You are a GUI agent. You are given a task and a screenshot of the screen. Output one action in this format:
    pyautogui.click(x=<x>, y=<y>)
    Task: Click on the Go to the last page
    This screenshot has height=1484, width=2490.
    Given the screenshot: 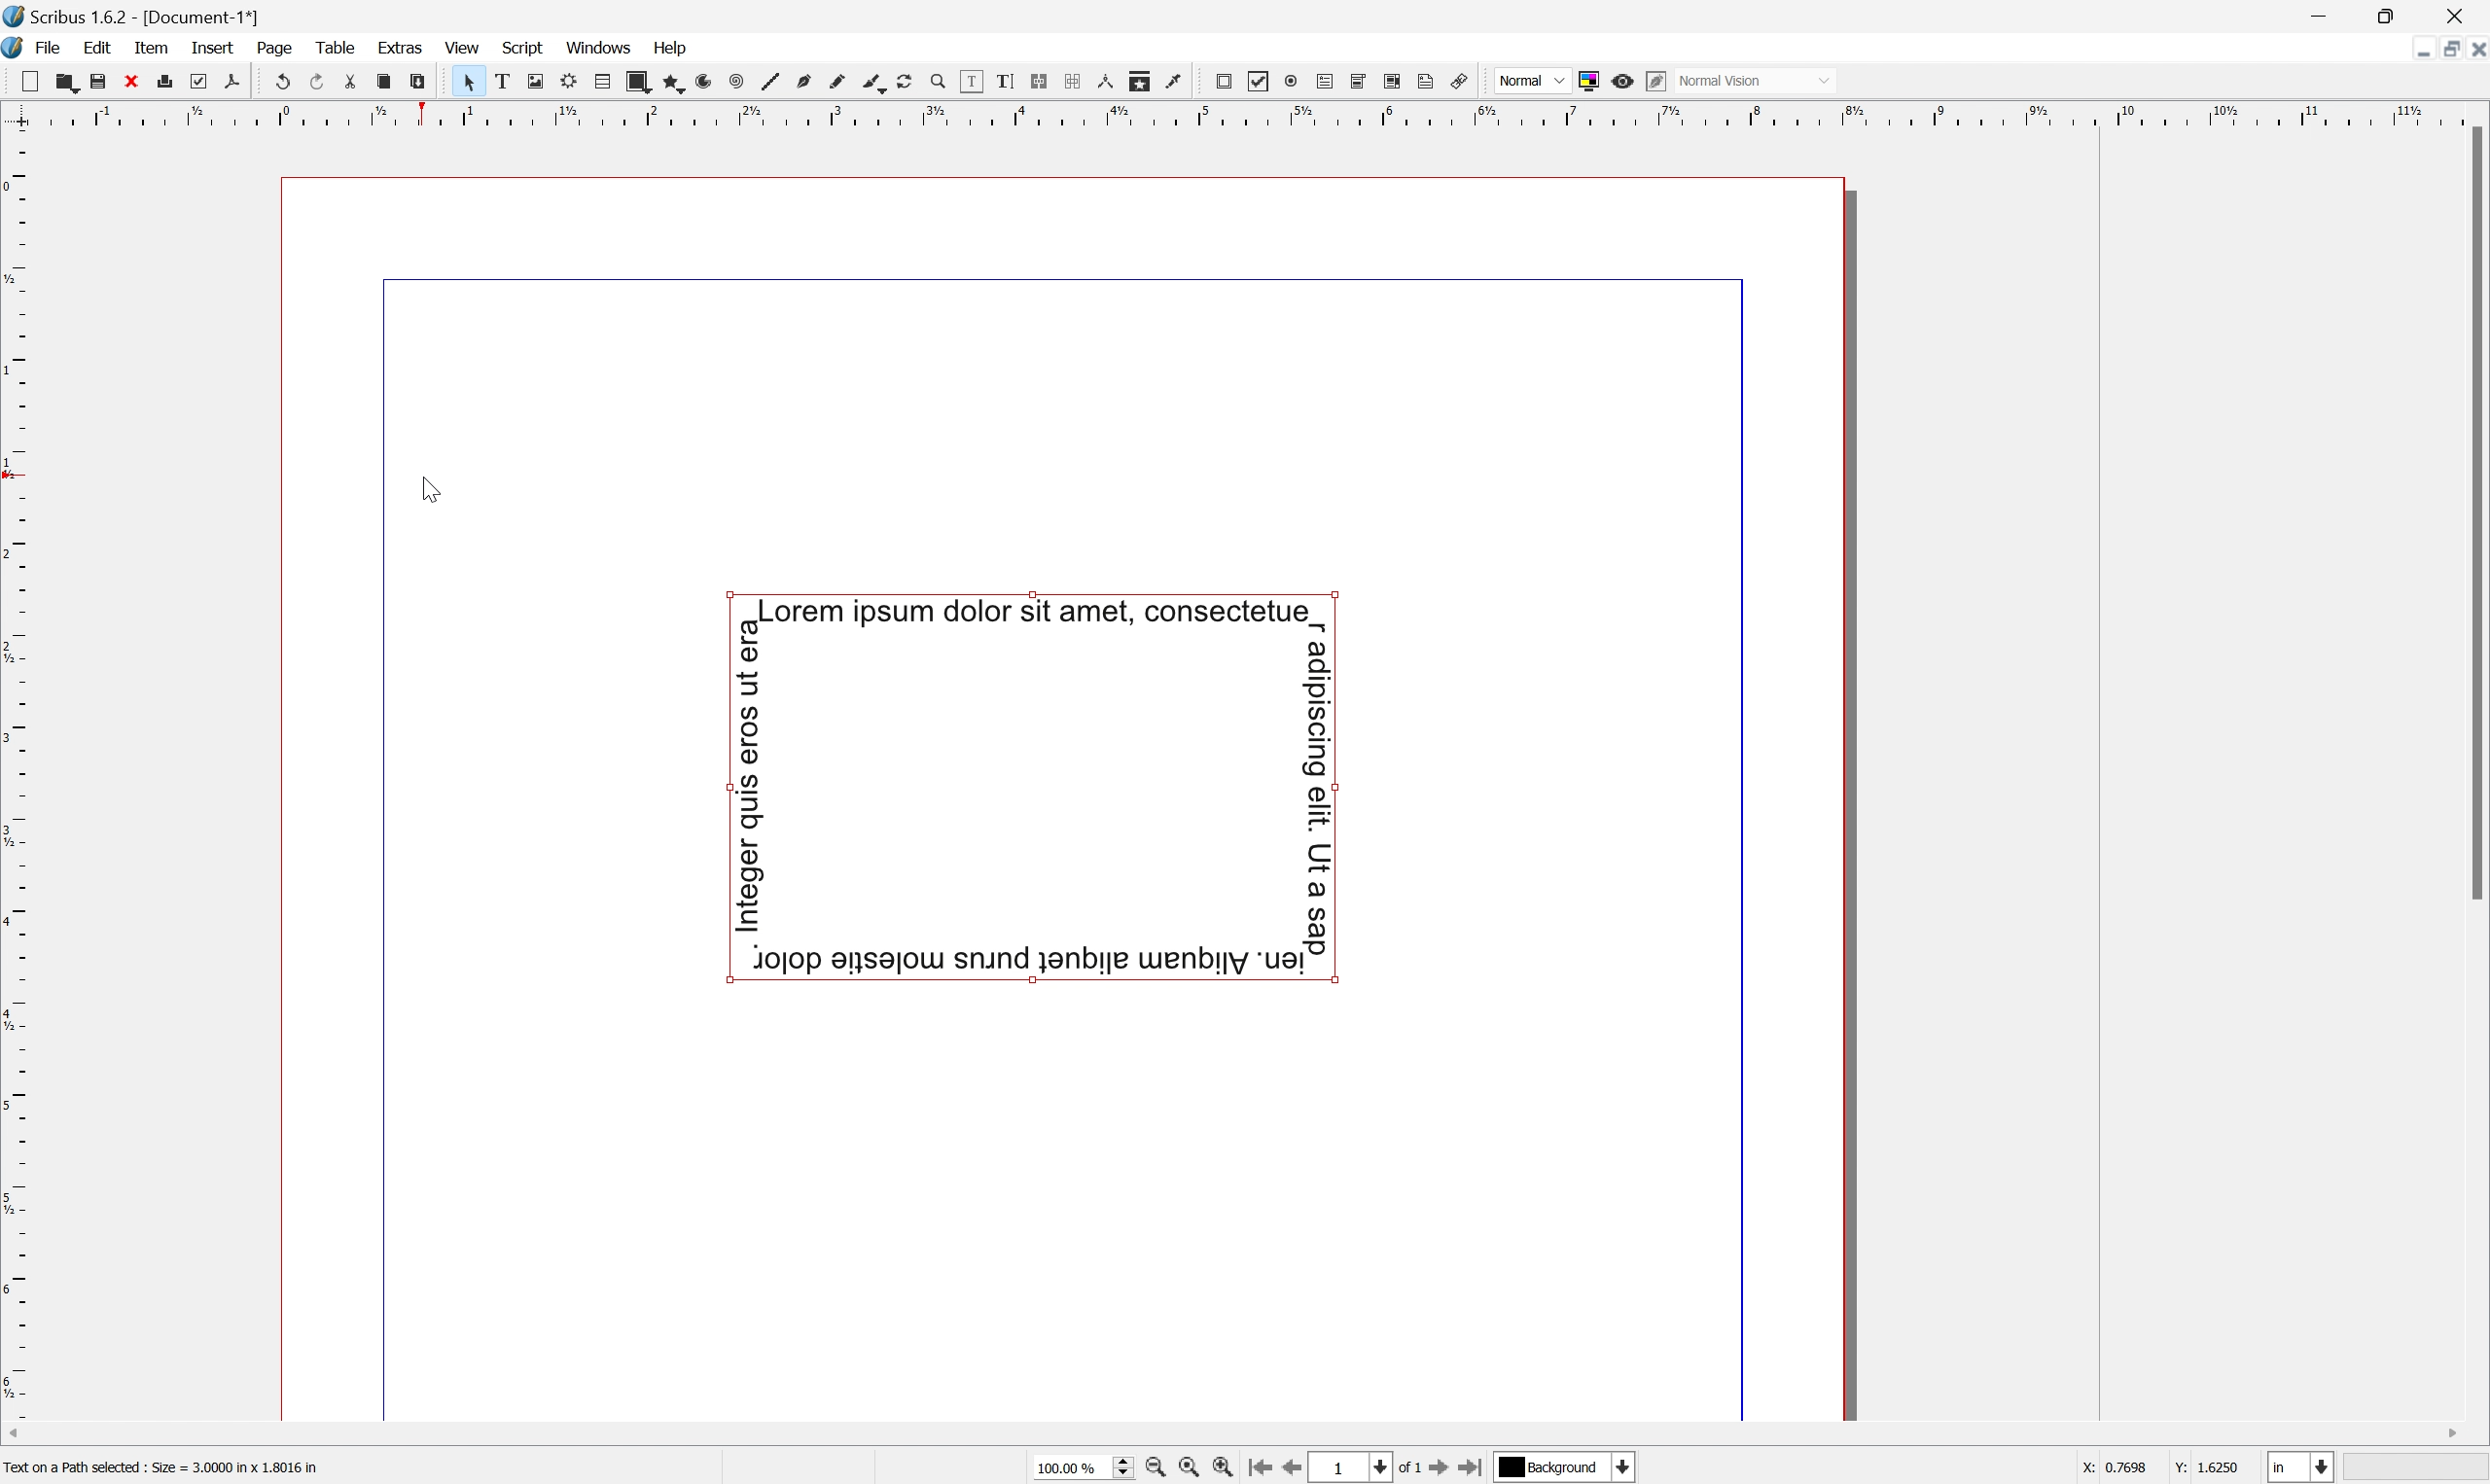 What is the action you would take?
    pyautogui.click(x=1476, y=1468)
    